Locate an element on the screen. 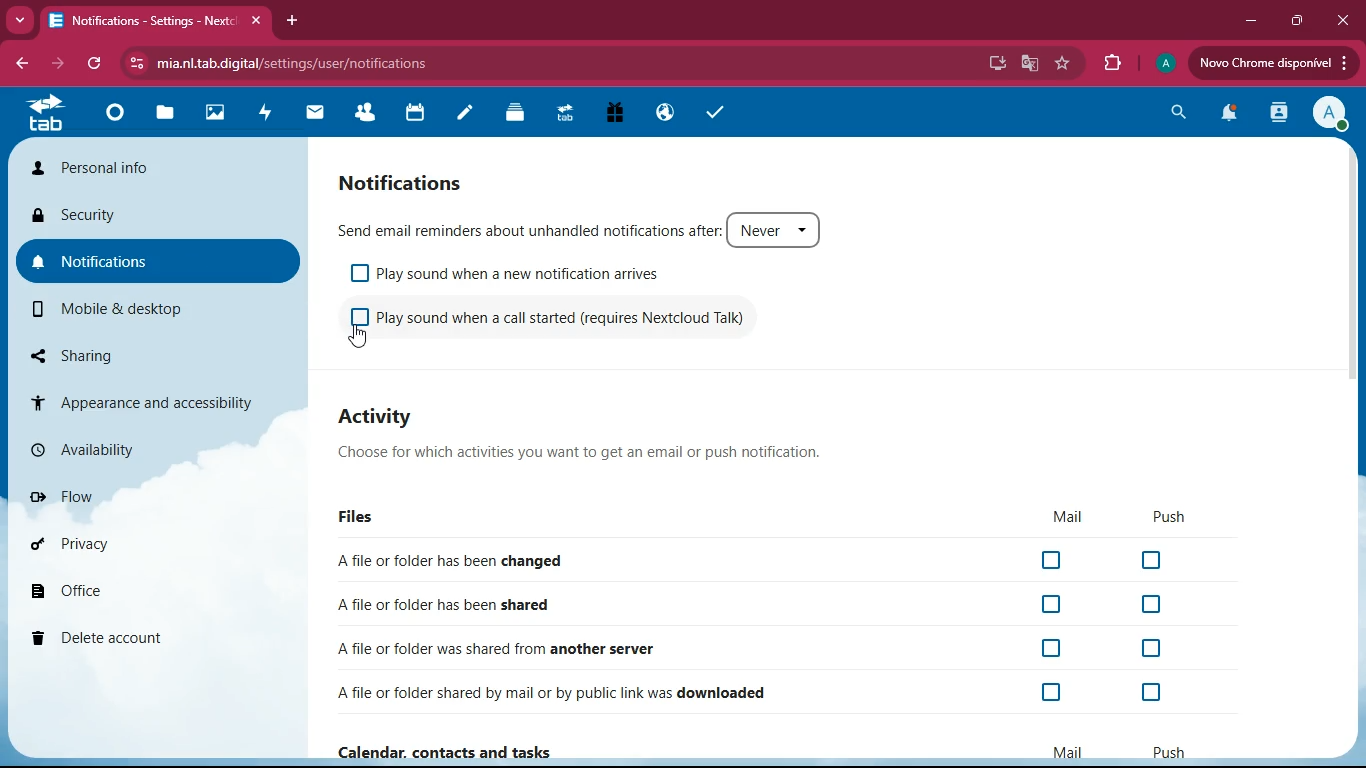  another server is located at coordinates (497, 649).